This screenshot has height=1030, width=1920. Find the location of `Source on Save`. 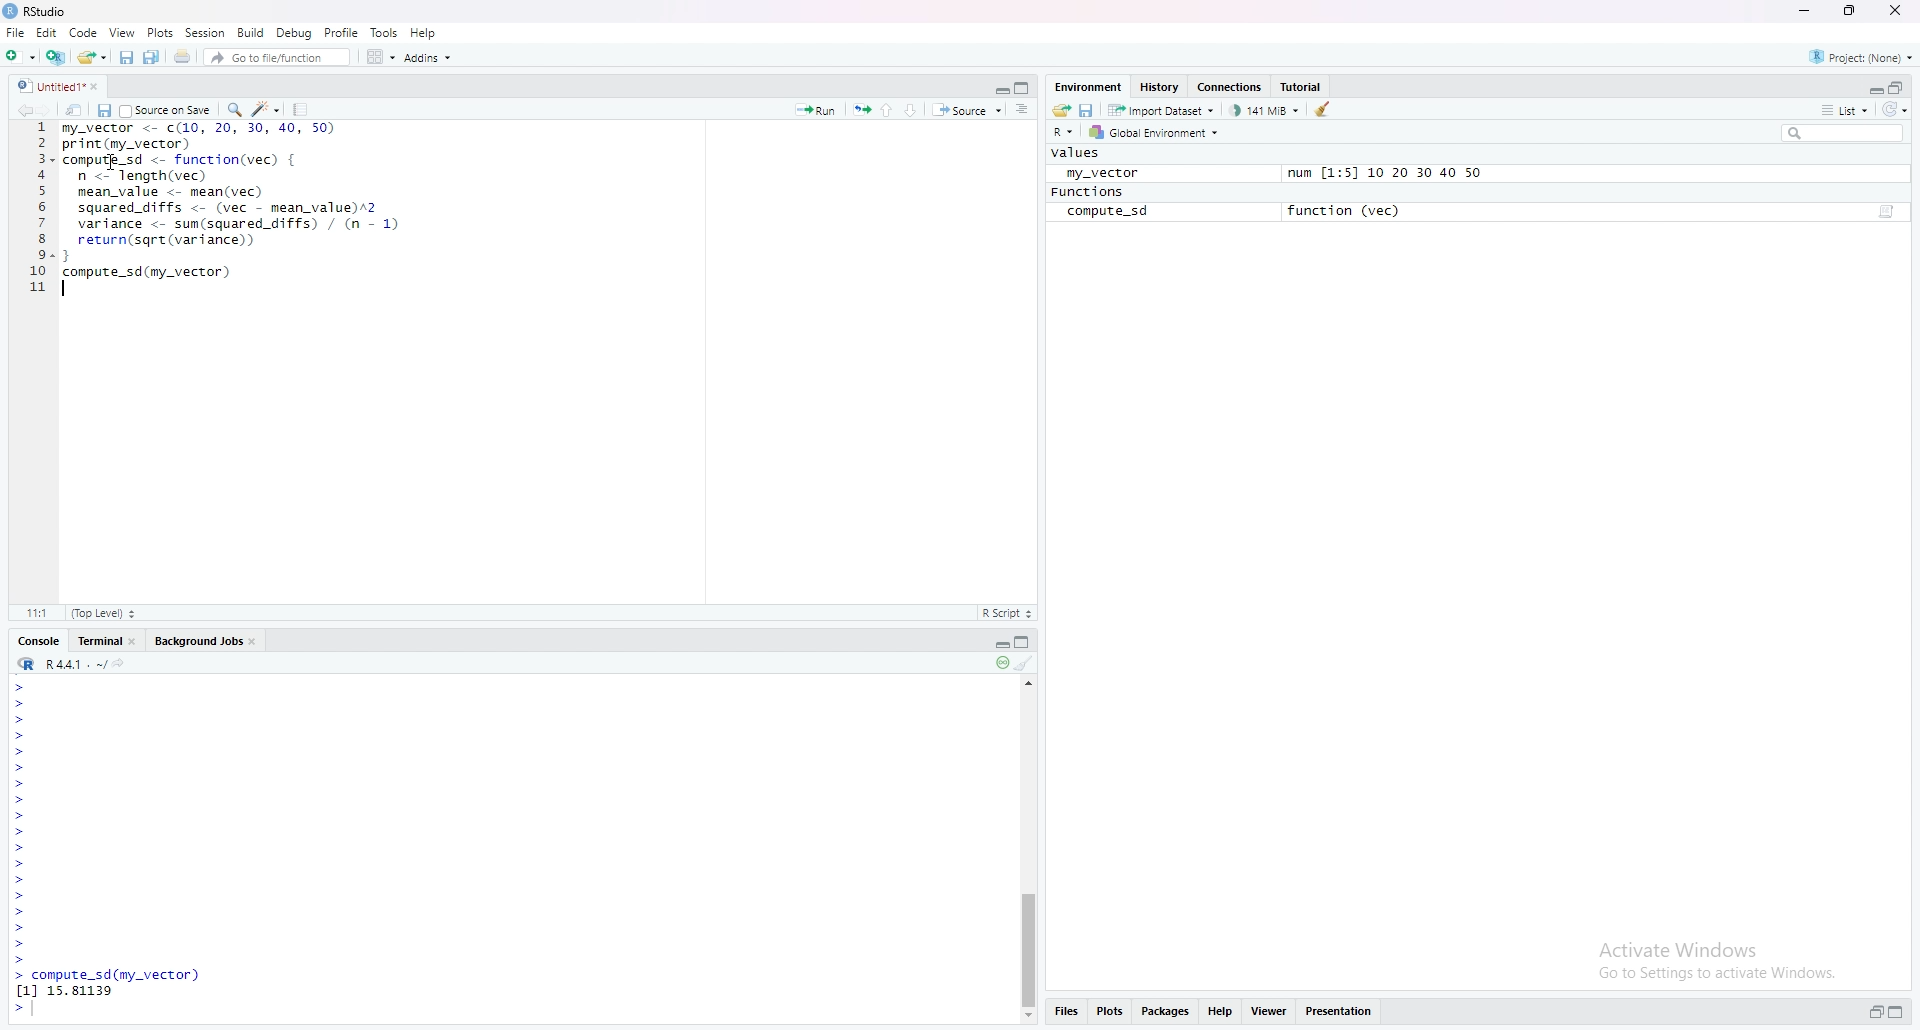

Source on Save is located at coordinates (165, 109).